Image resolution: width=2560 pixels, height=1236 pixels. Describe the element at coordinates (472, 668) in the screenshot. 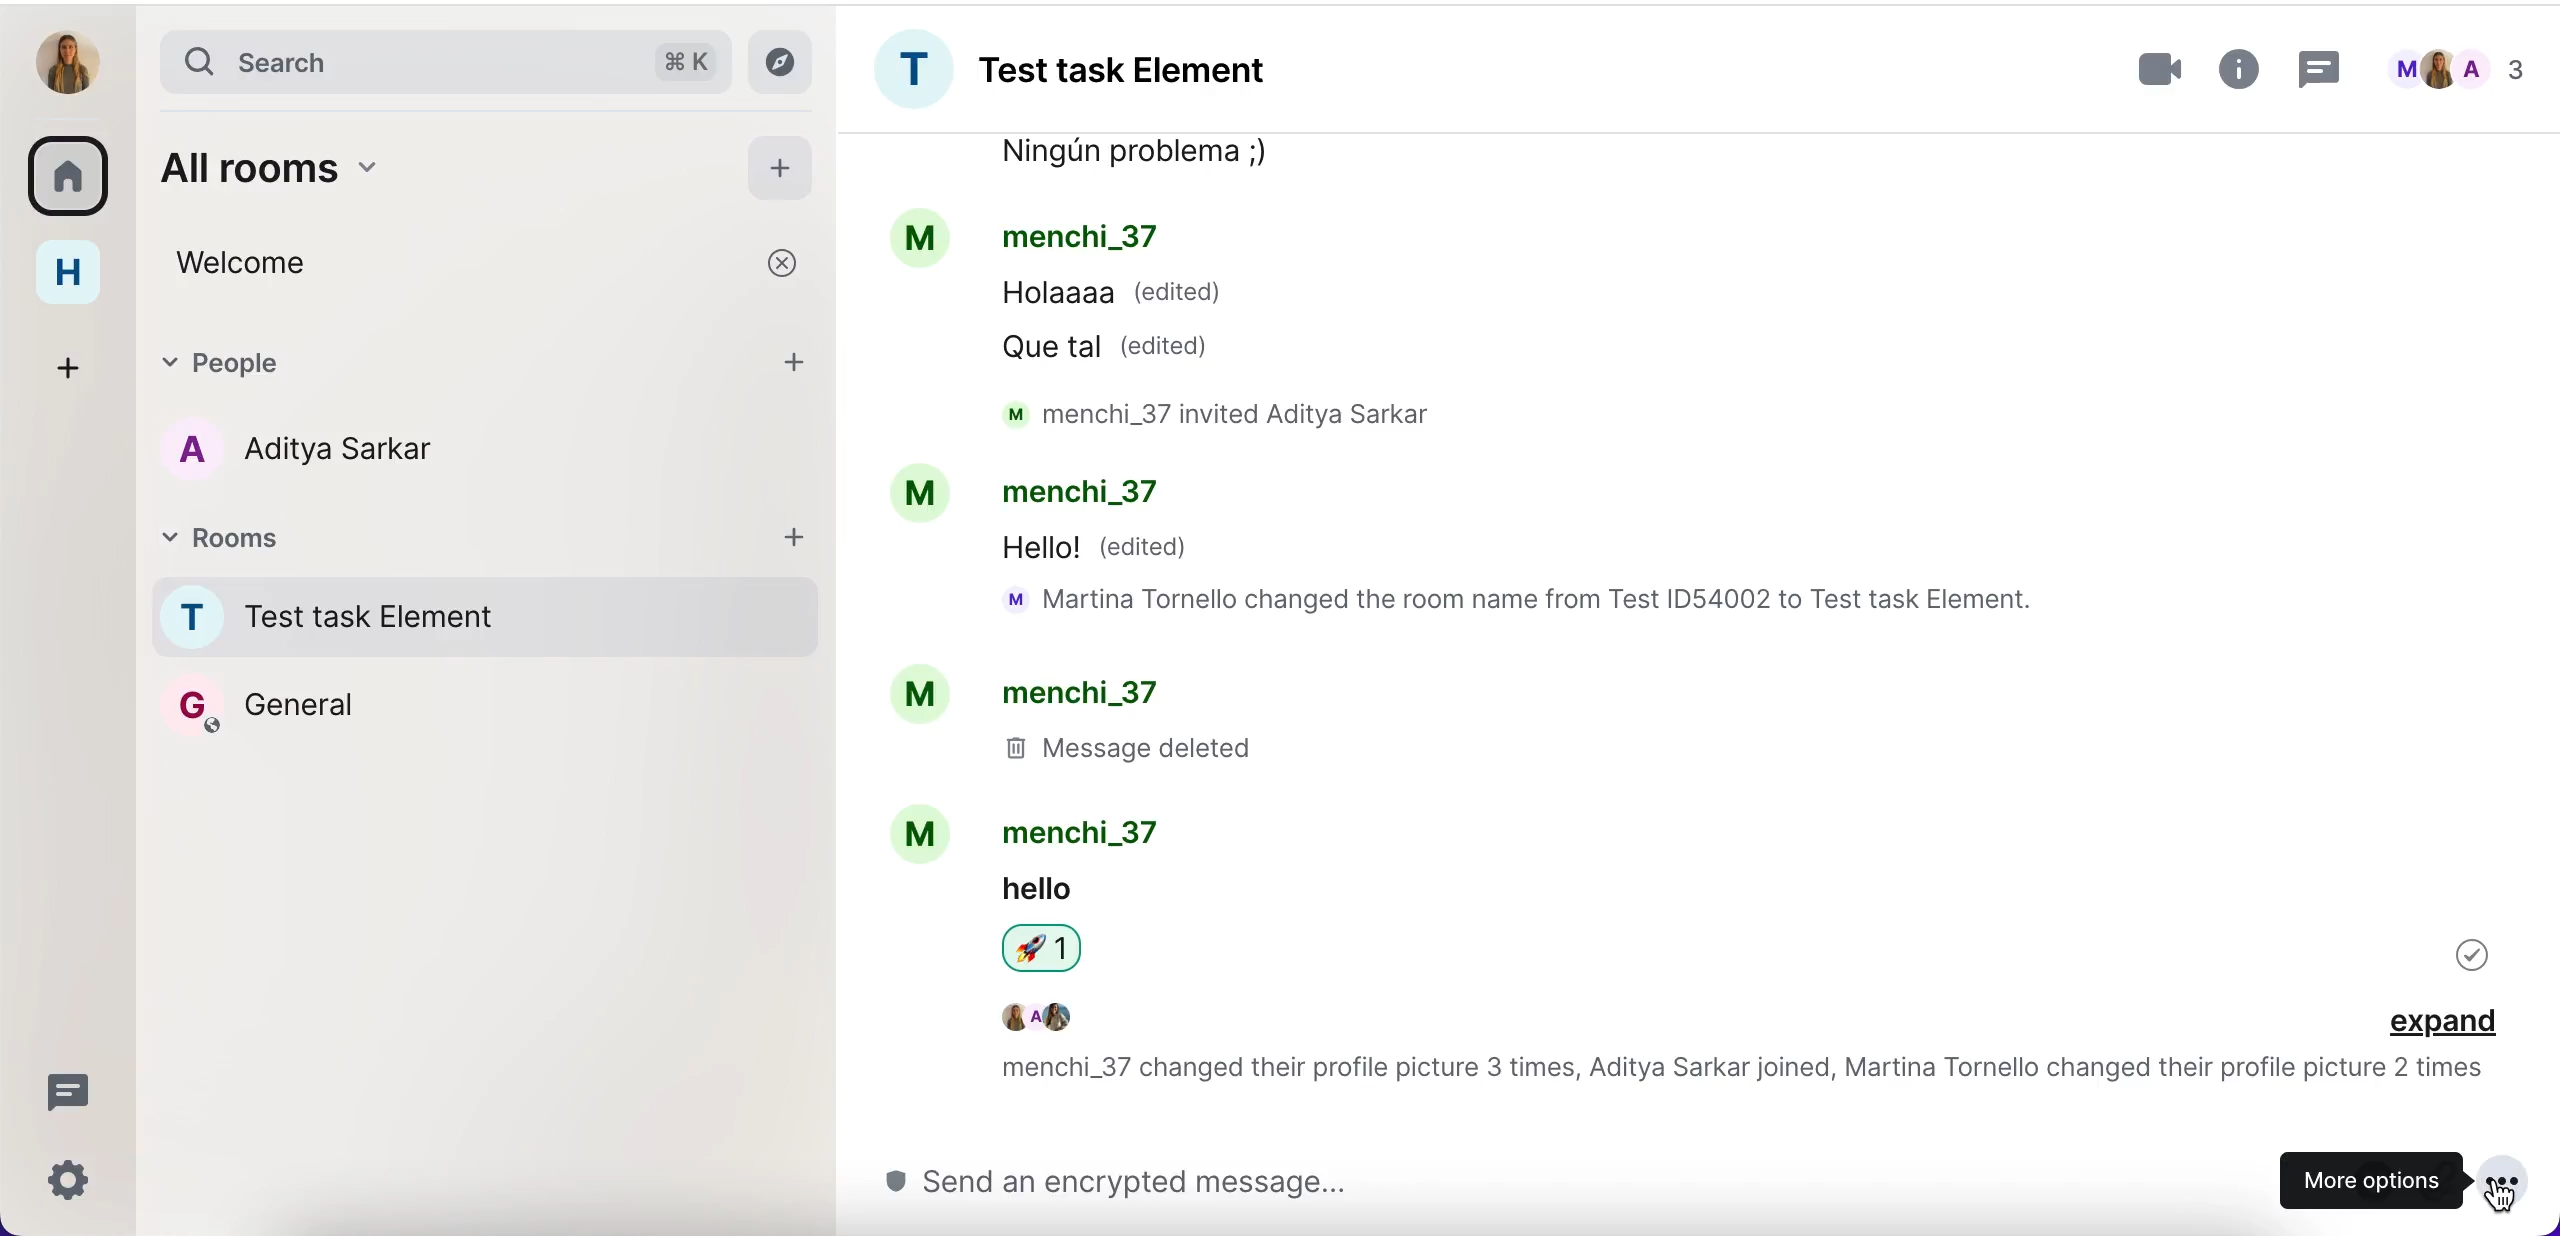

I see `rooms names` at that location.